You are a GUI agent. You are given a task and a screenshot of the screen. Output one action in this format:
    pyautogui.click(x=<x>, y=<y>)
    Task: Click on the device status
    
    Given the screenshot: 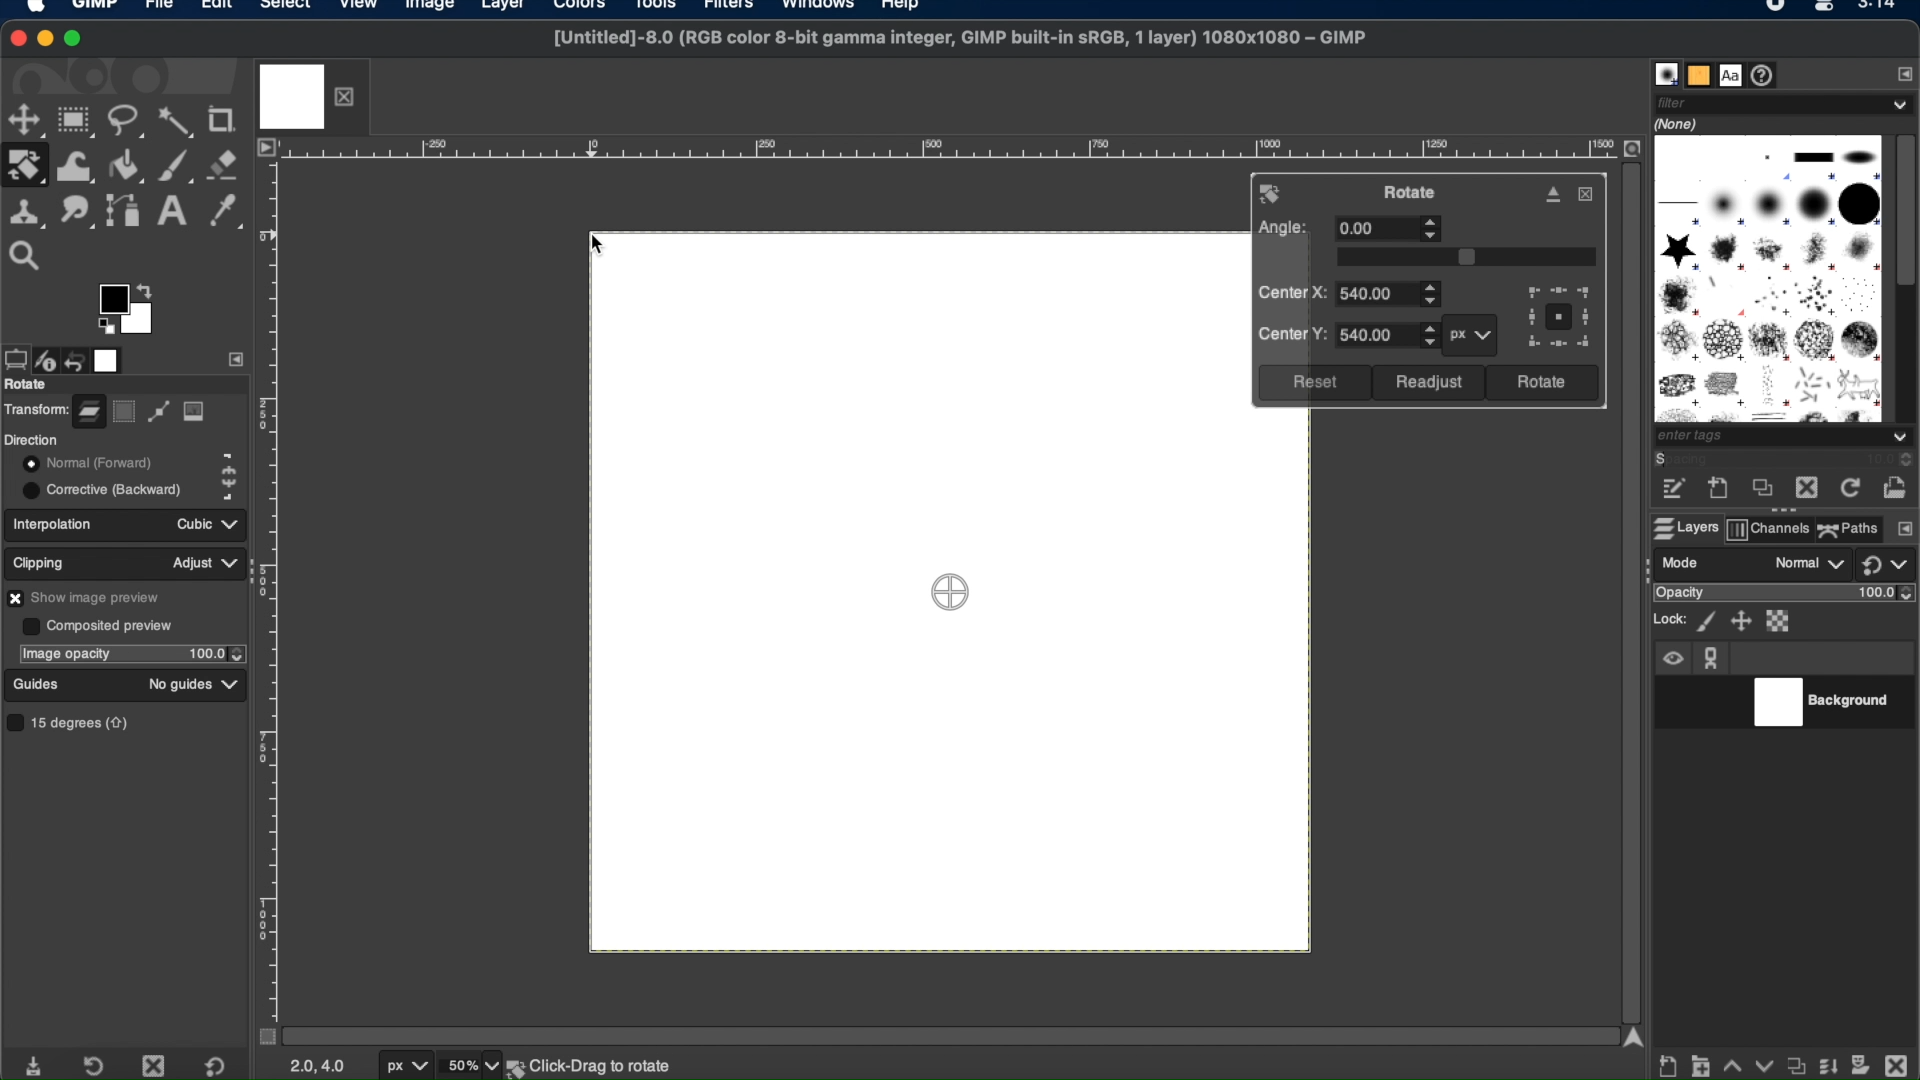 What is the action you would take?
    pyautogui.click(x=47, y=358)
    